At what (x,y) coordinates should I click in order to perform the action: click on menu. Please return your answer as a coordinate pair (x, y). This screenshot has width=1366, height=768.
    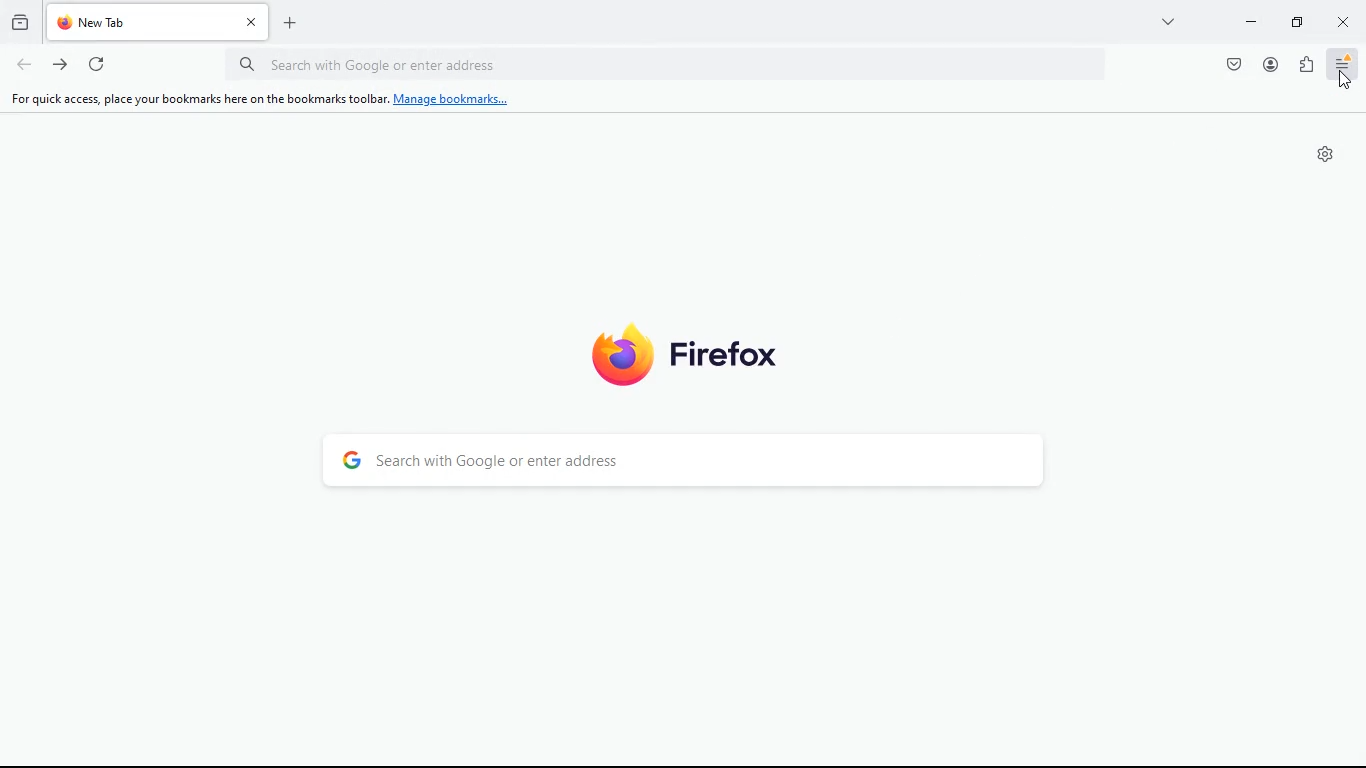
    Looking at the image, I should click on (1344, 64).